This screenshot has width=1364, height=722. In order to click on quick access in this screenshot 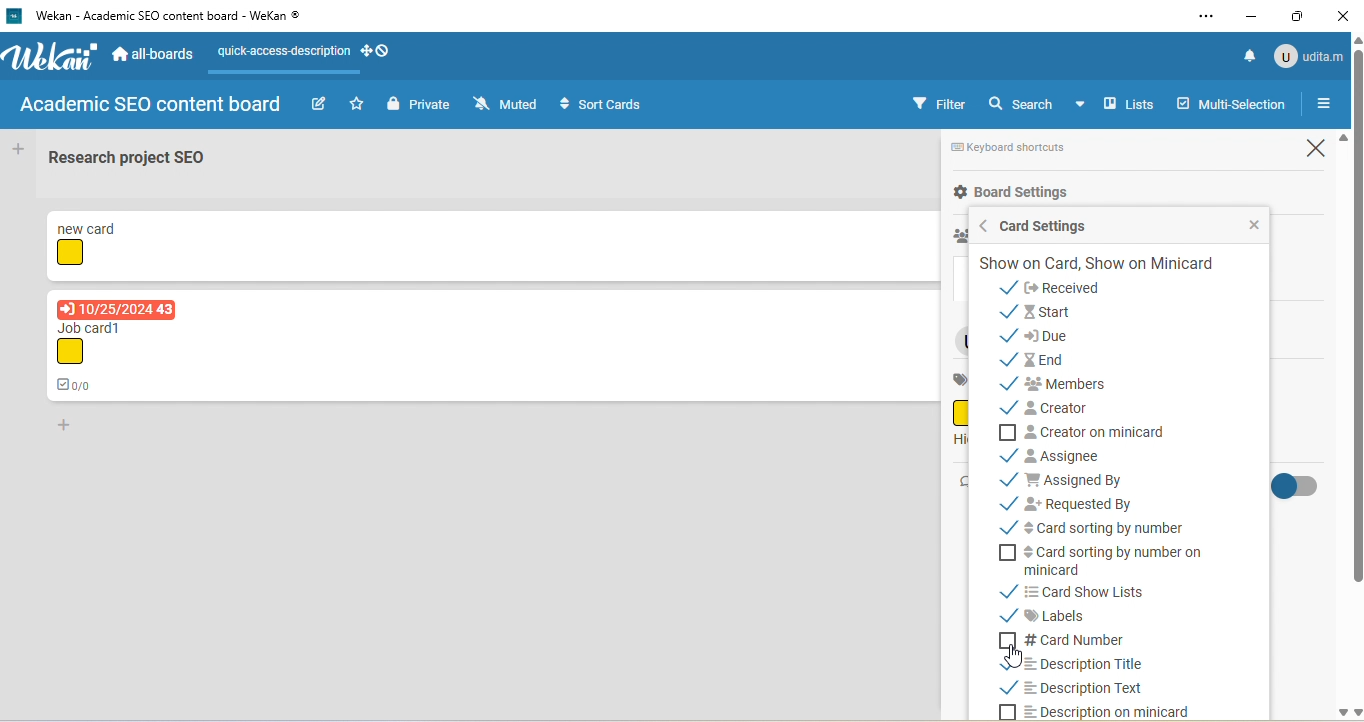, I will do `click(308, 51)`.